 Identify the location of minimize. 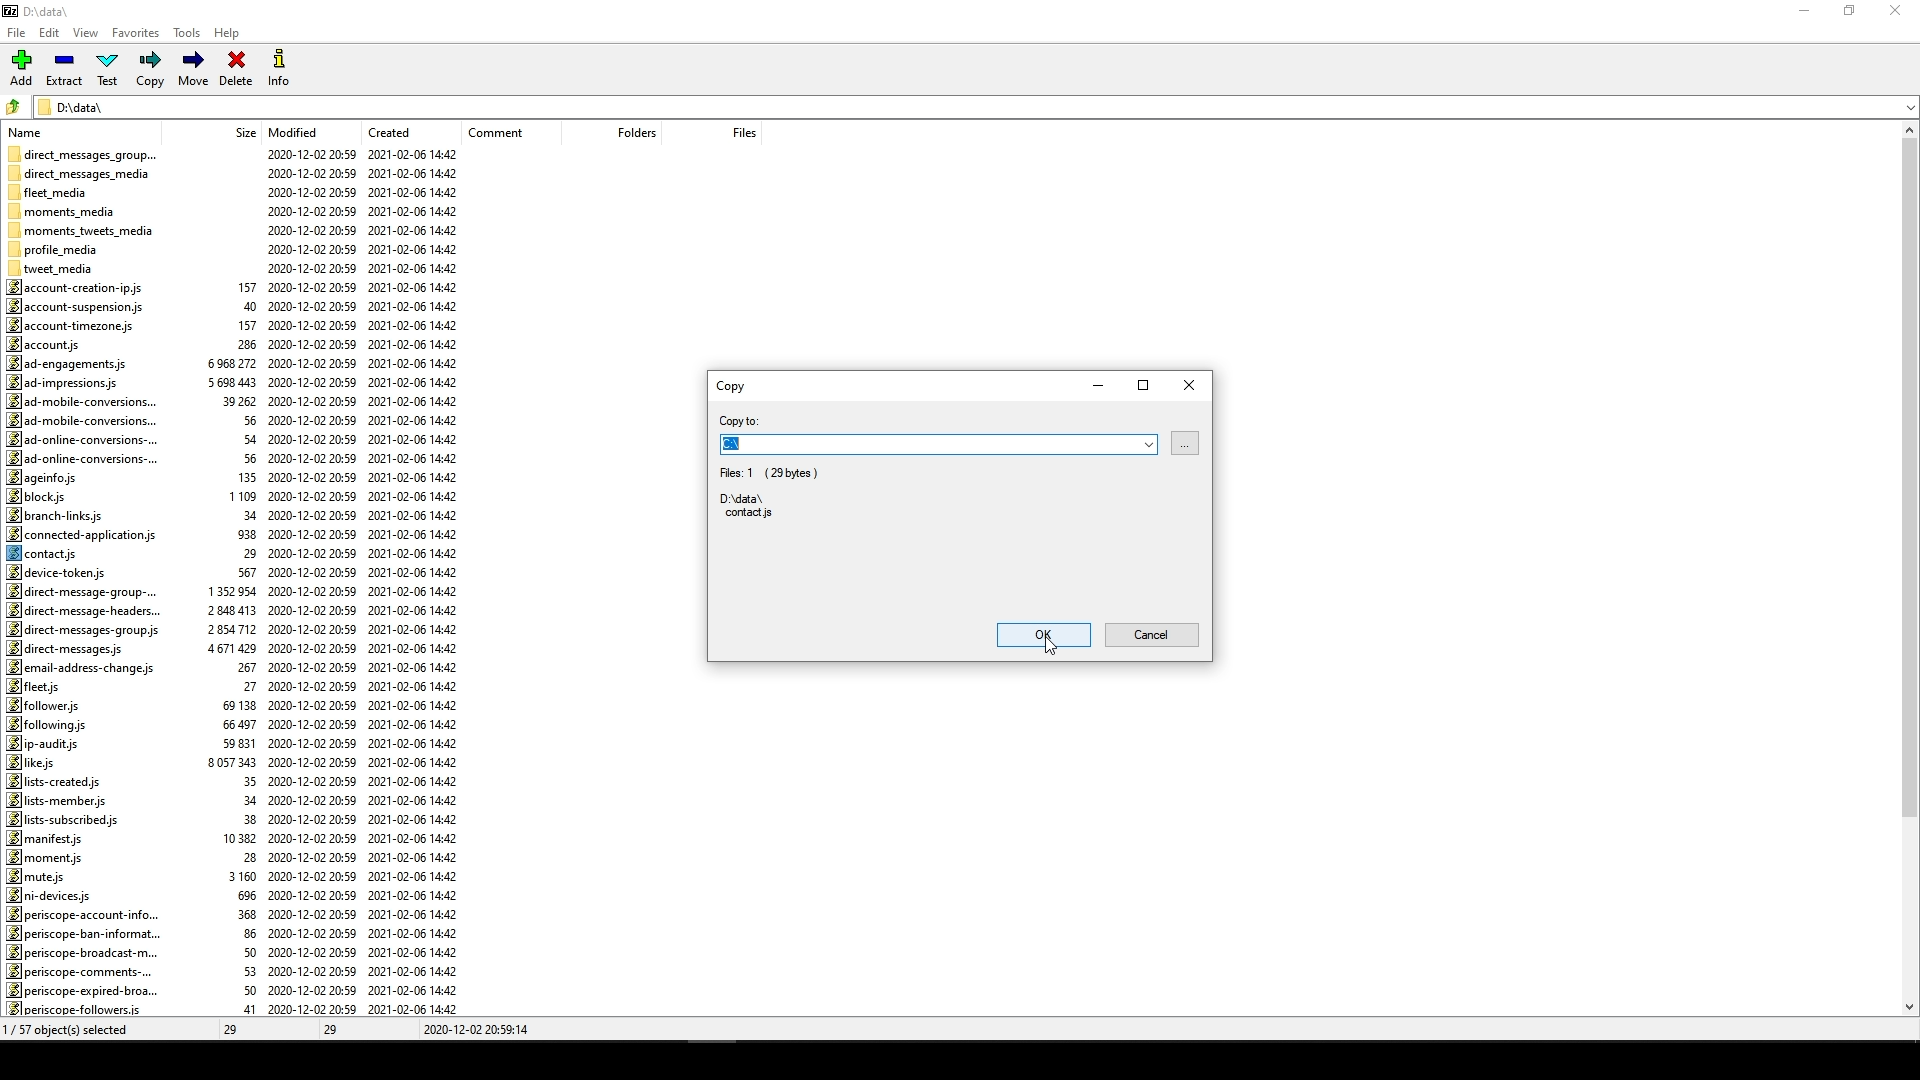
(1096, 384).